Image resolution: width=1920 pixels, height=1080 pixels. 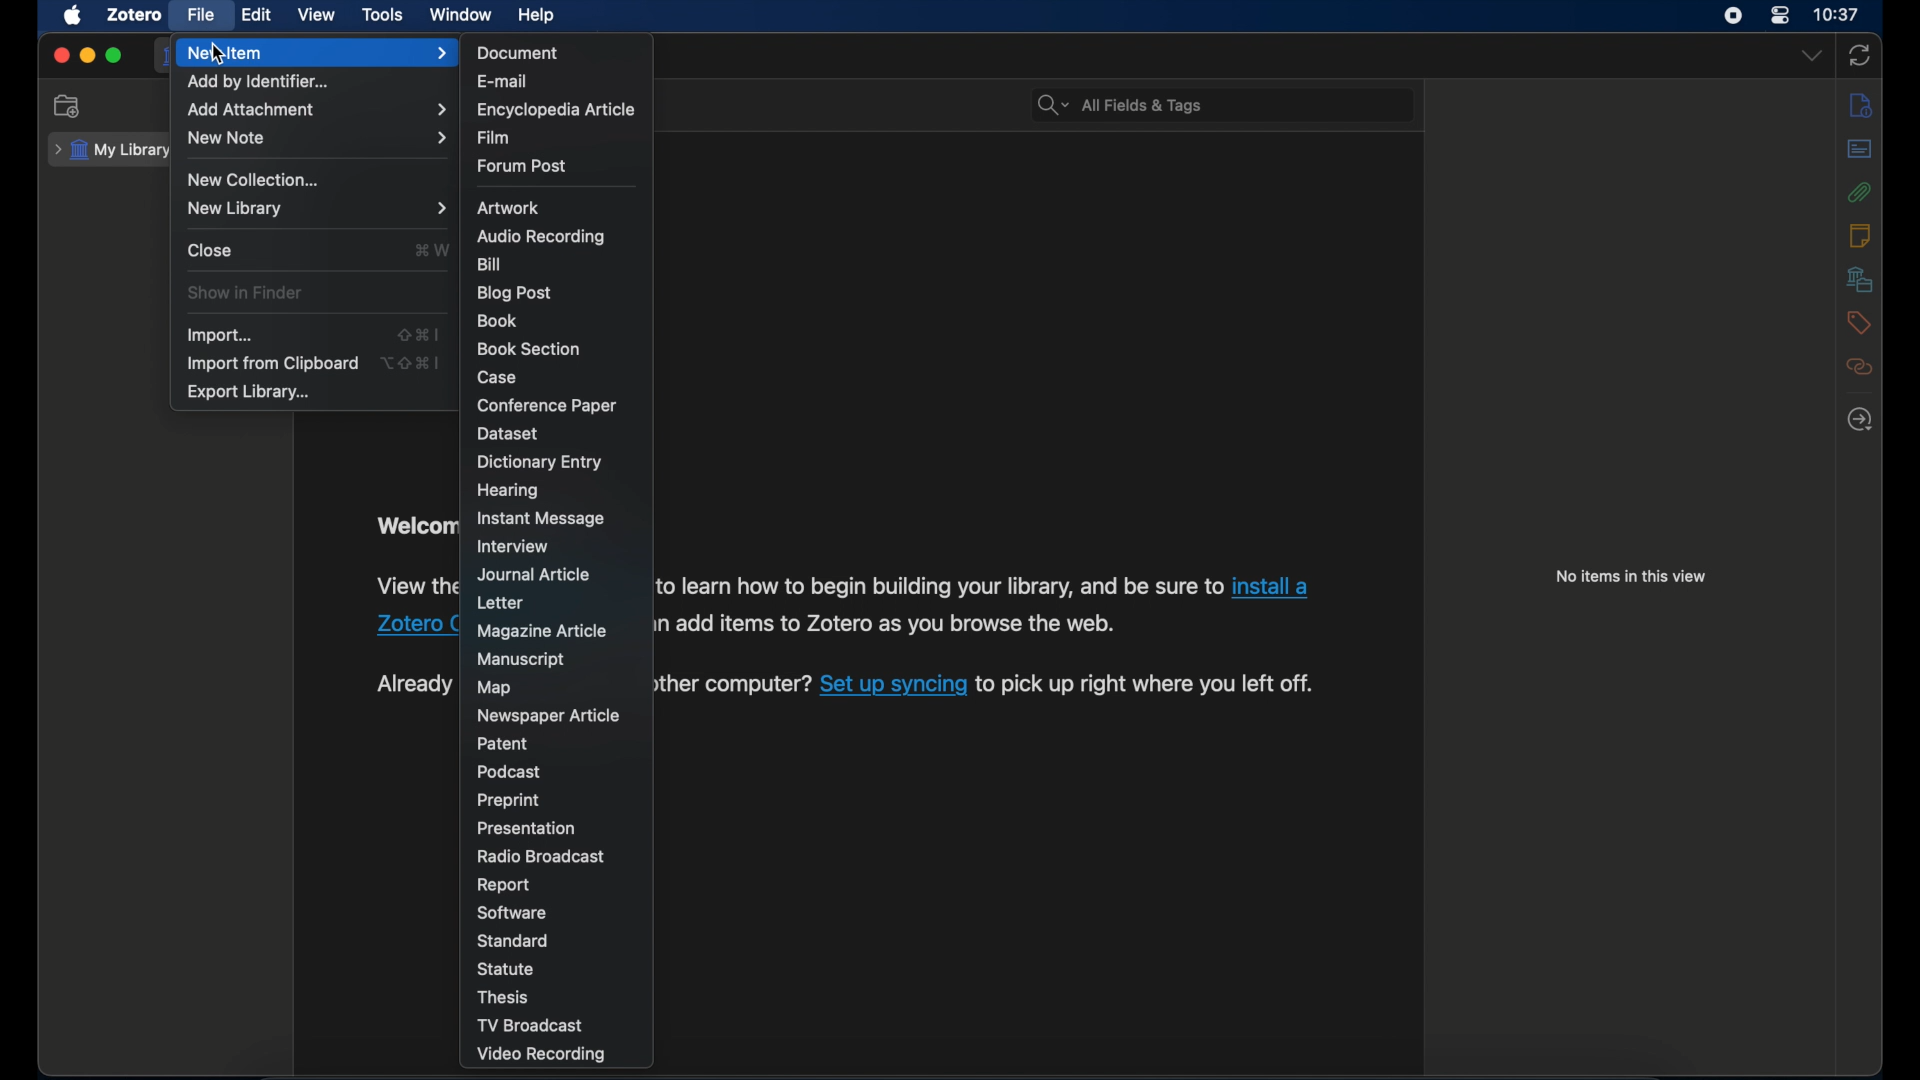 I want to click on instant message, so click(x=539, y=519).